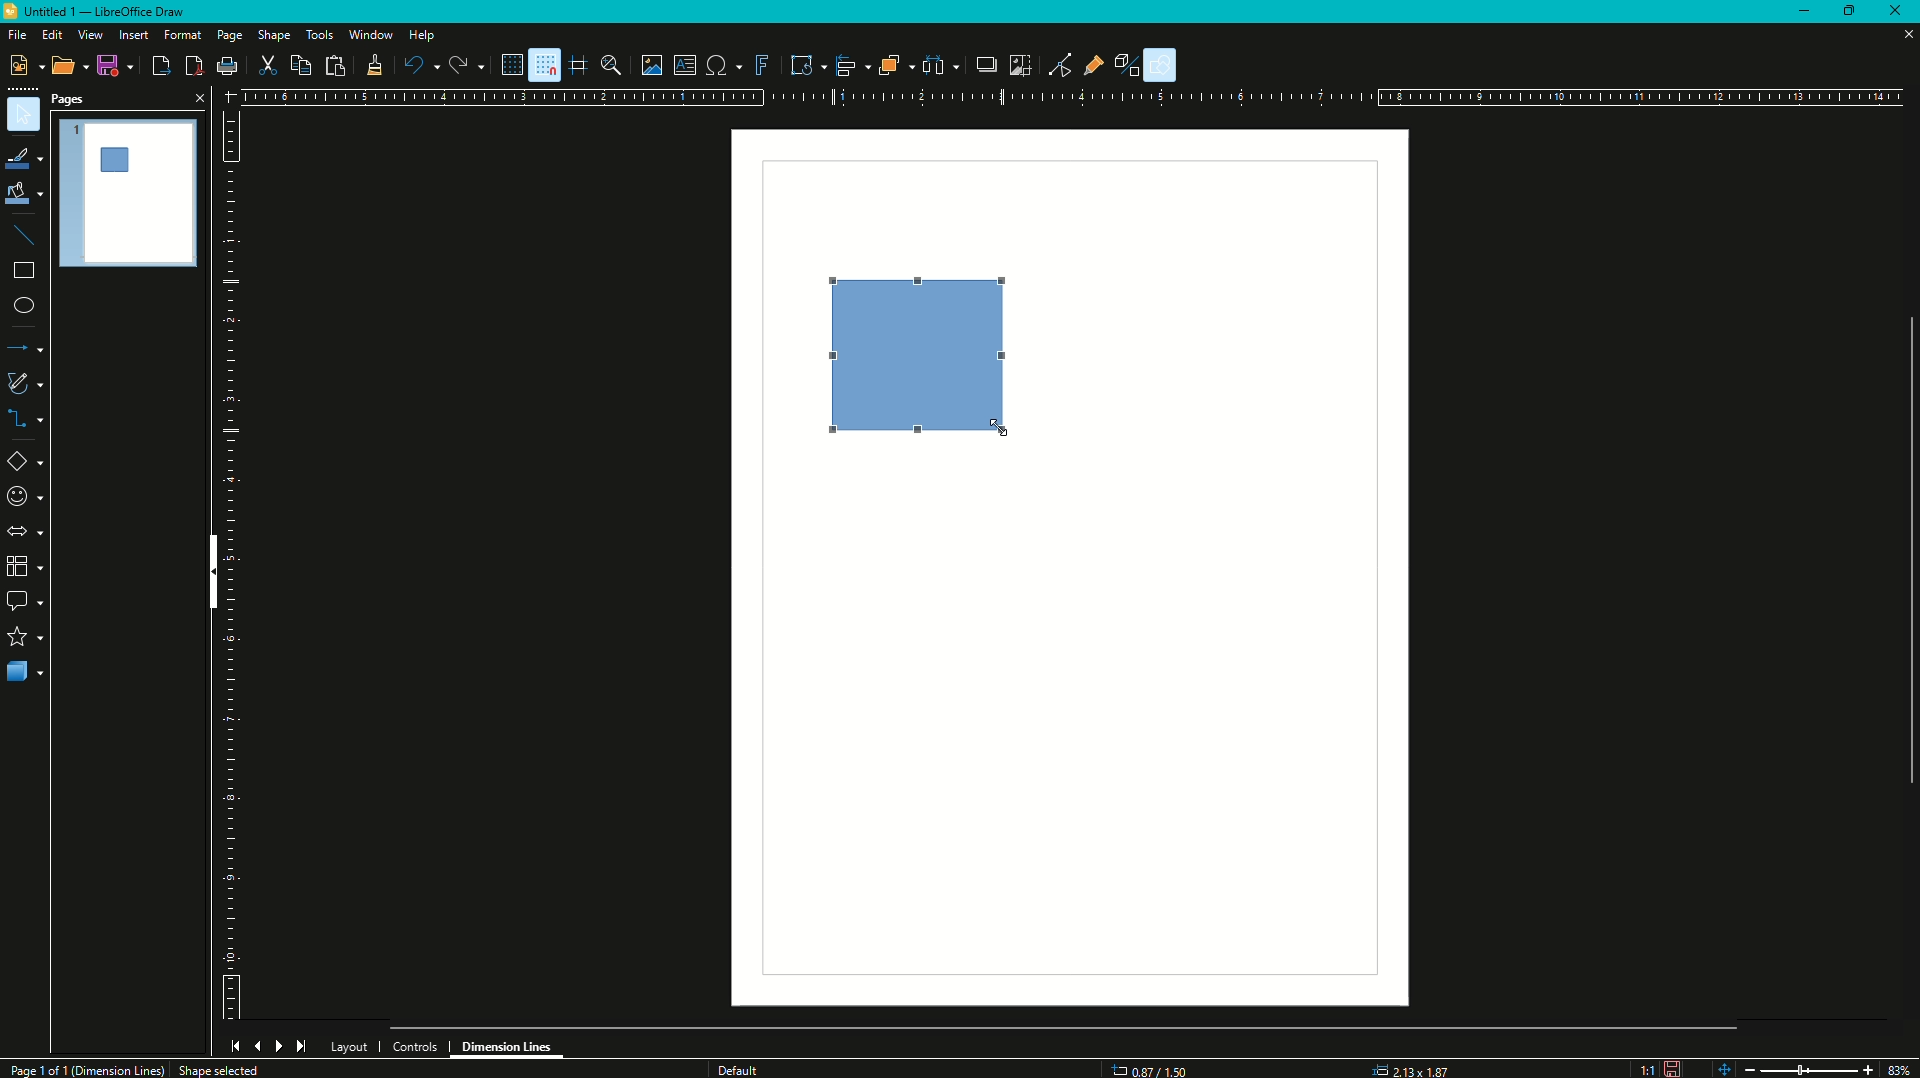  Describe the element at coordinates (27, 349) in the screenshot. I see `Lines and Arrows` at that location.